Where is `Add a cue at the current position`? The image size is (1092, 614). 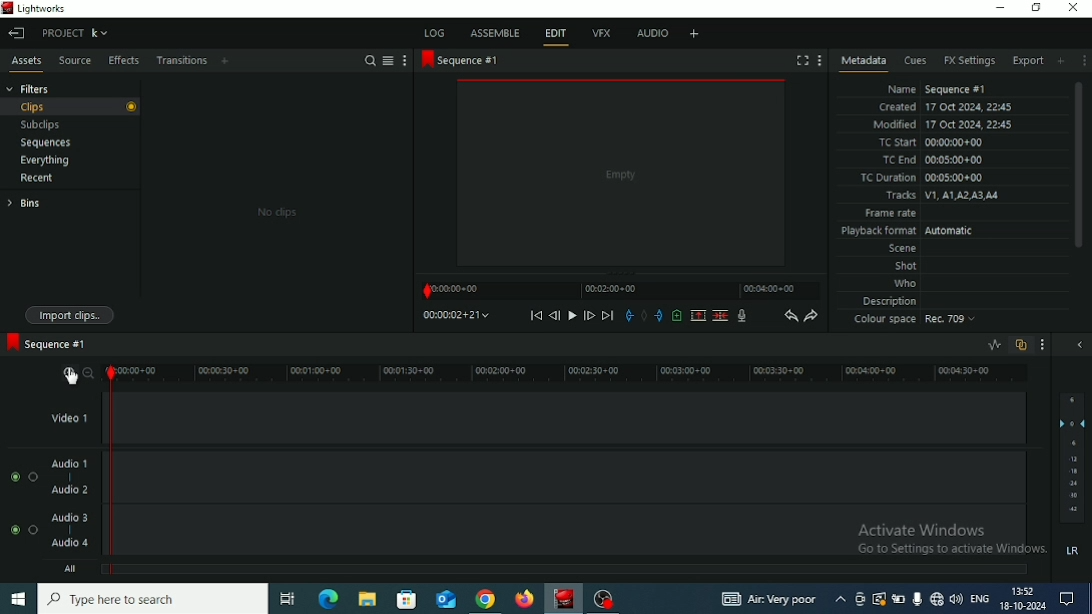 Add a cue at the current position is located at coordinates (676, 315).